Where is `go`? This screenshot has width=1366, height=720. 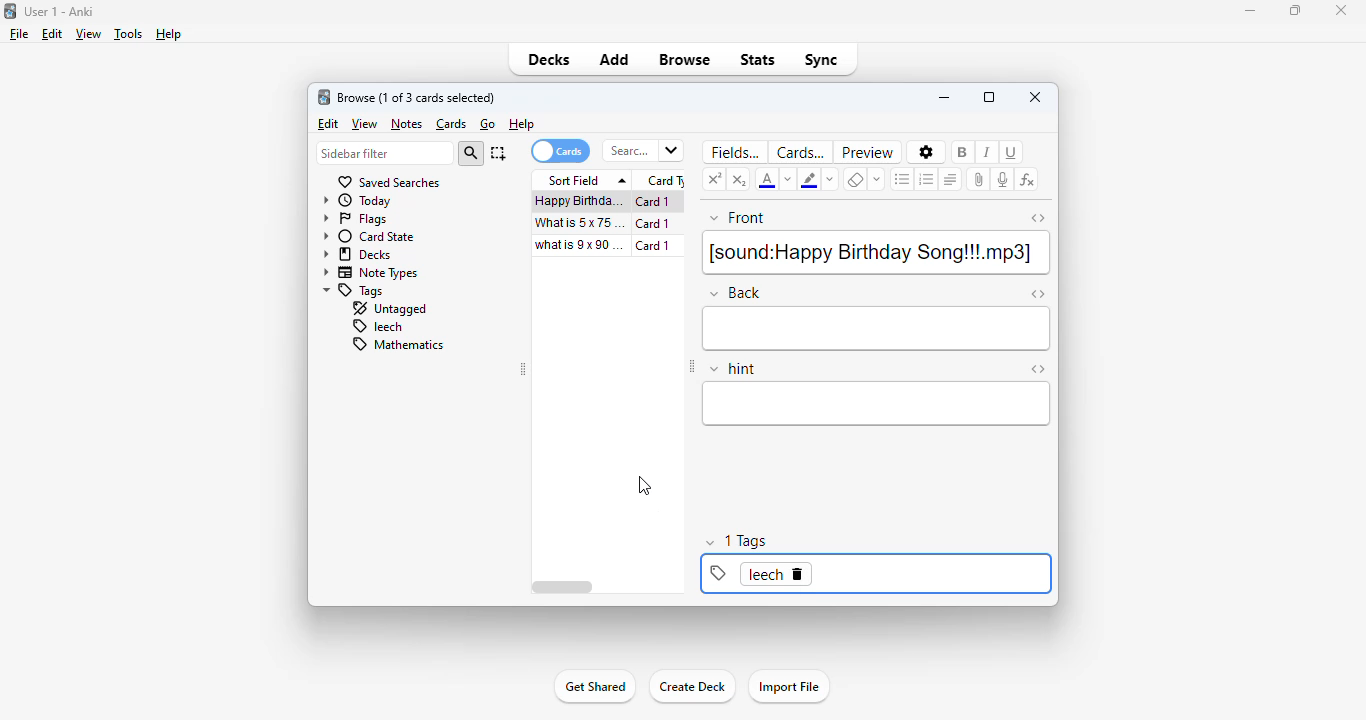 go is located at coordinates (488, 124).